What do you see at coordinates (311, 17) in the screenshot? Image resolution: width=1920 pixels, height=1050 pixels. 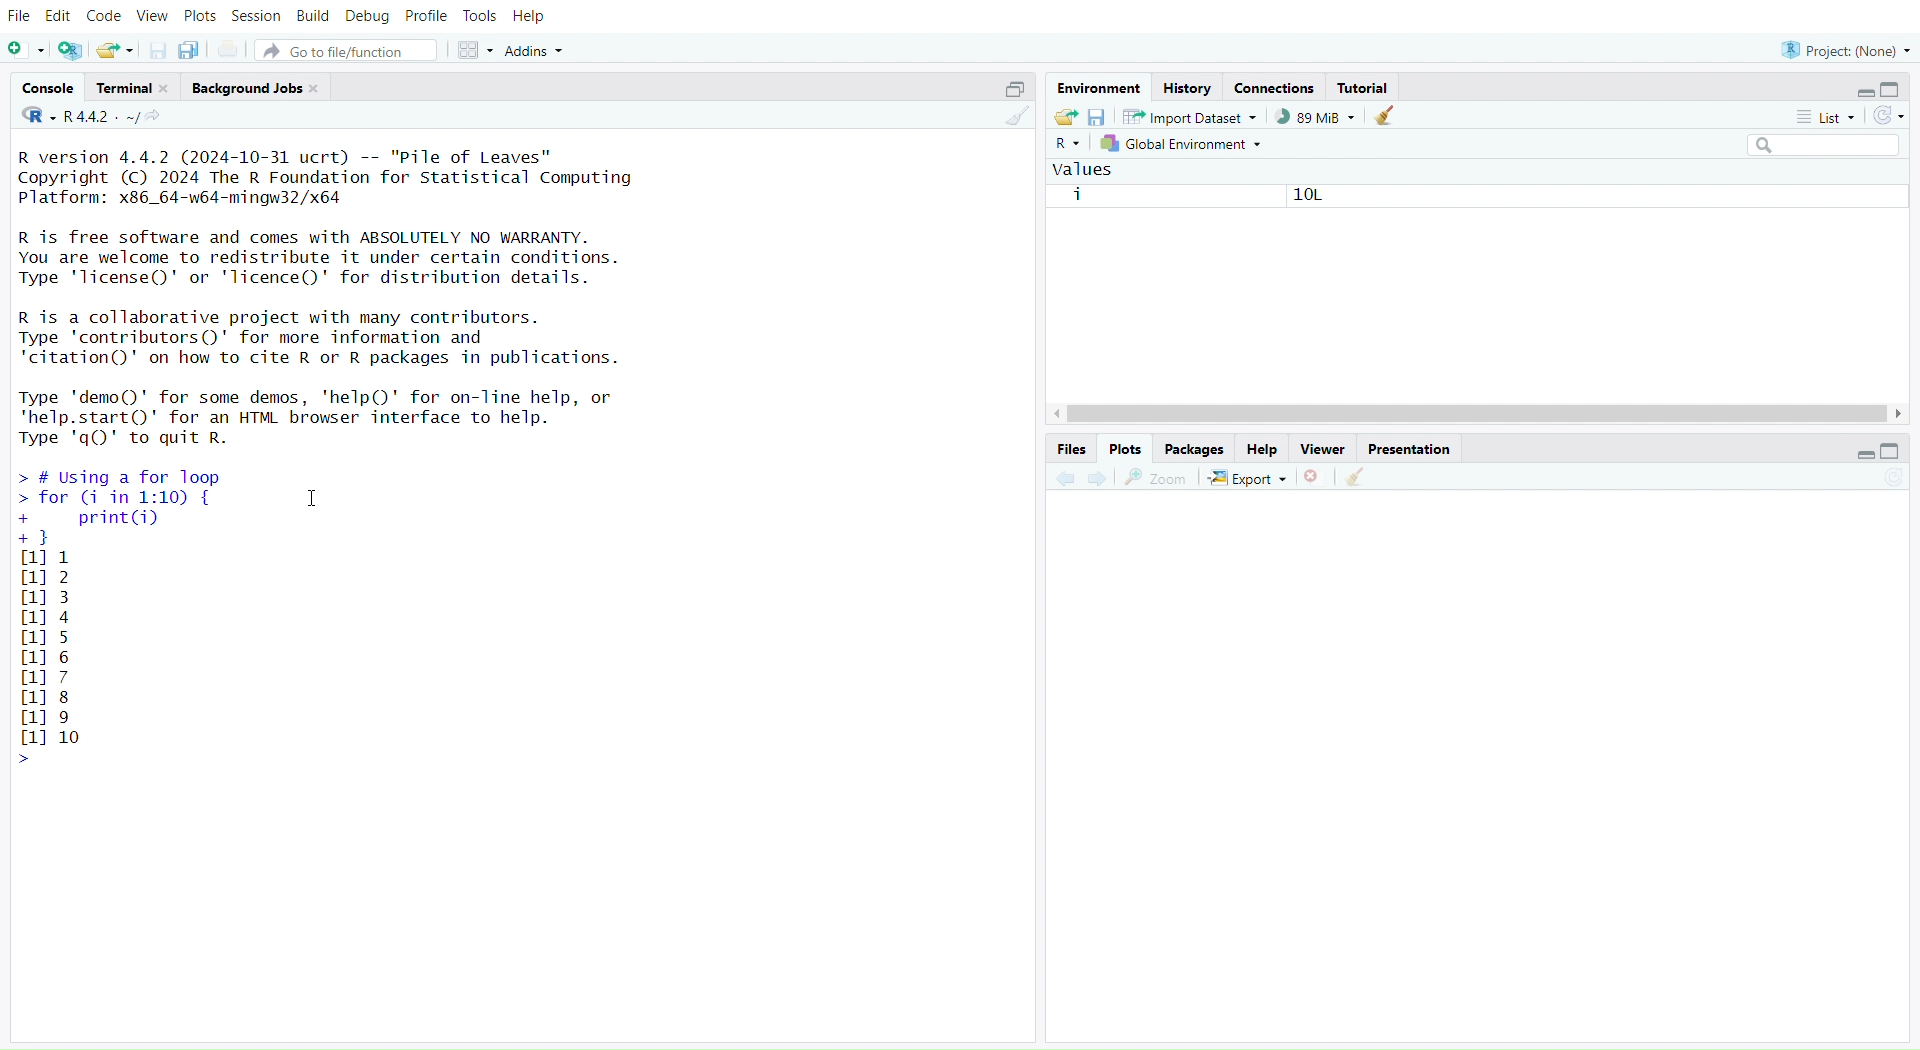 I see `build` at bounding box center [311, 17].